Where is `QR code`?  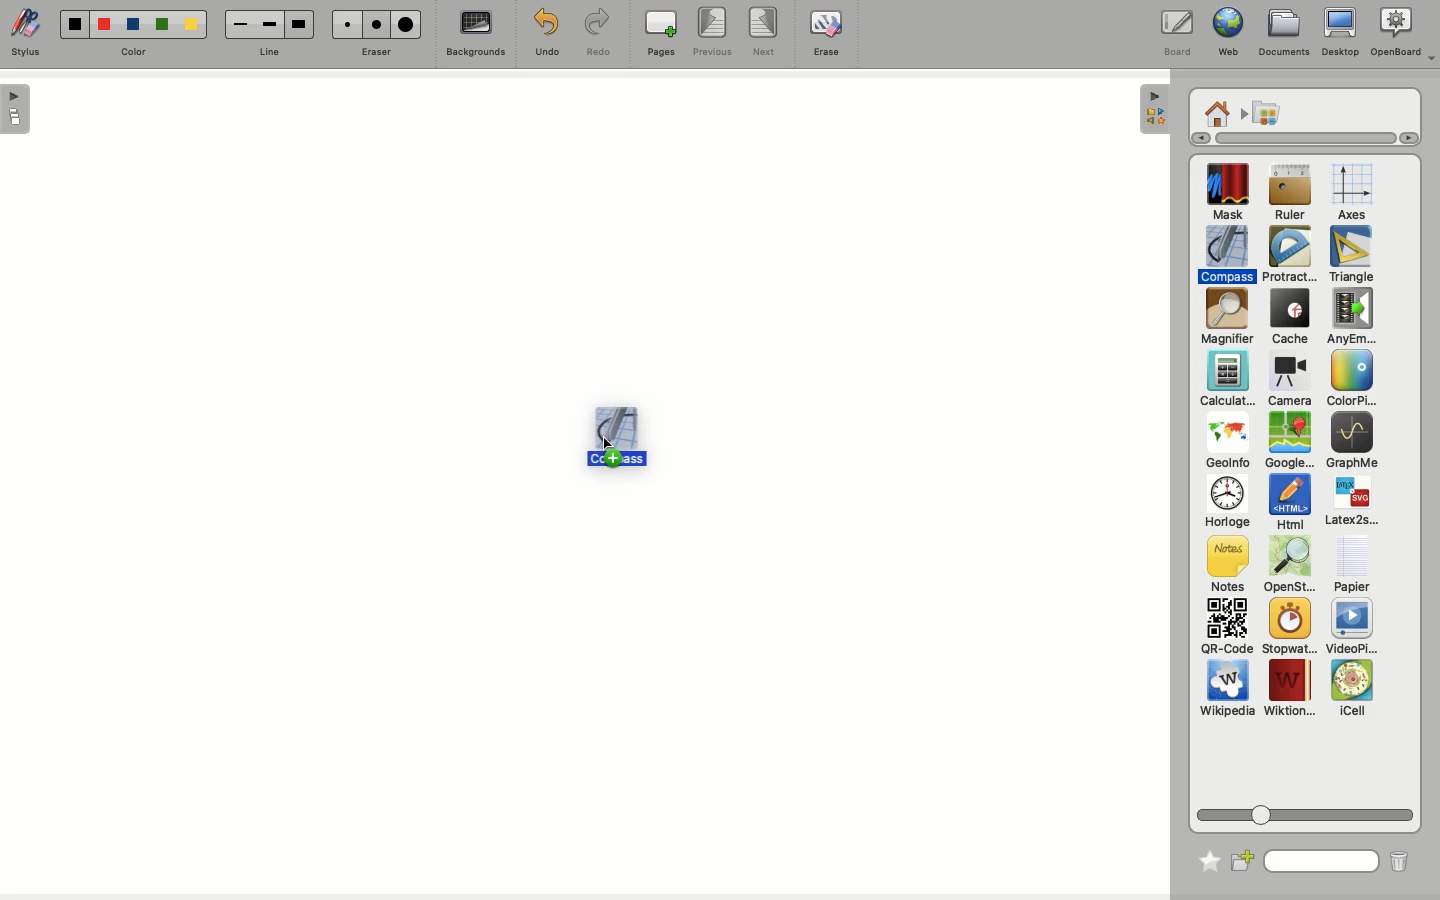 QR code is located at coordinates (1226, 629).